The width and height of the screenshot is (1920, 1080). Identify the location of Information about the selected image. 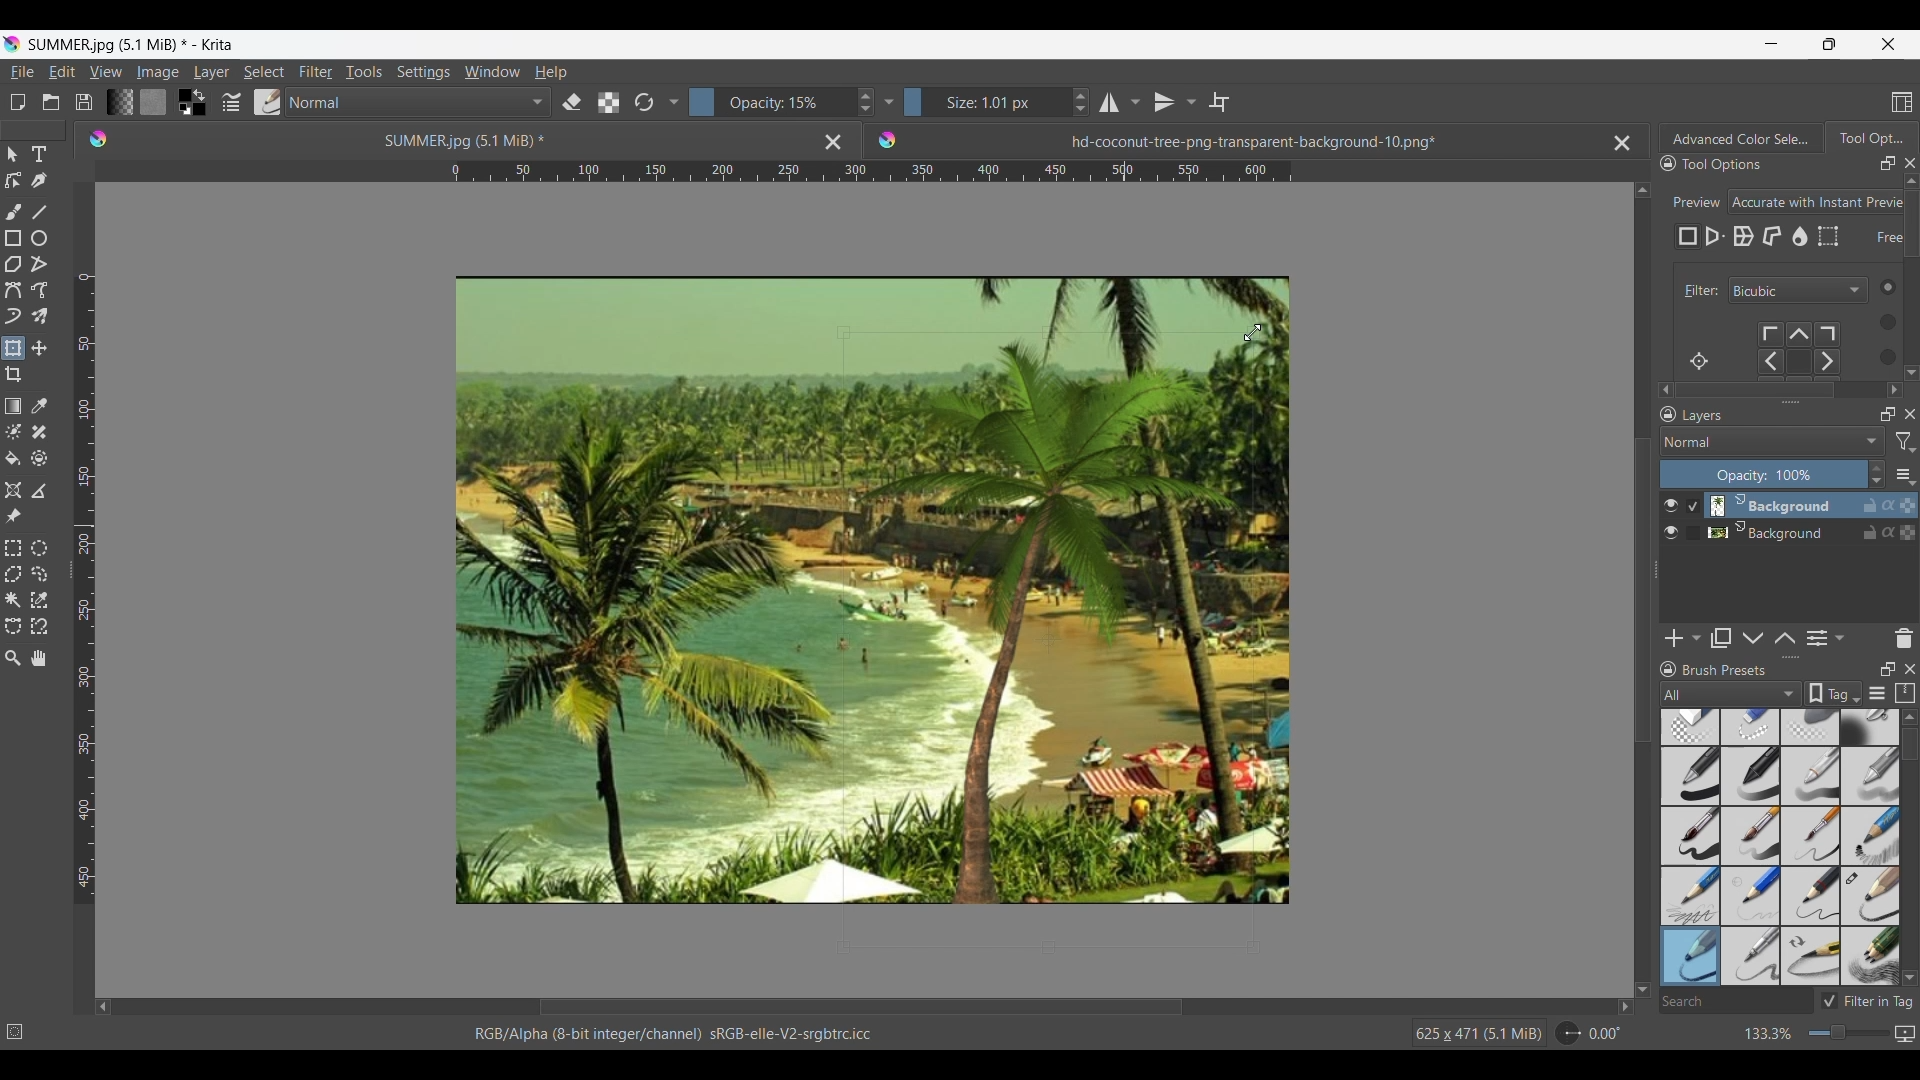
(1478, 1033).